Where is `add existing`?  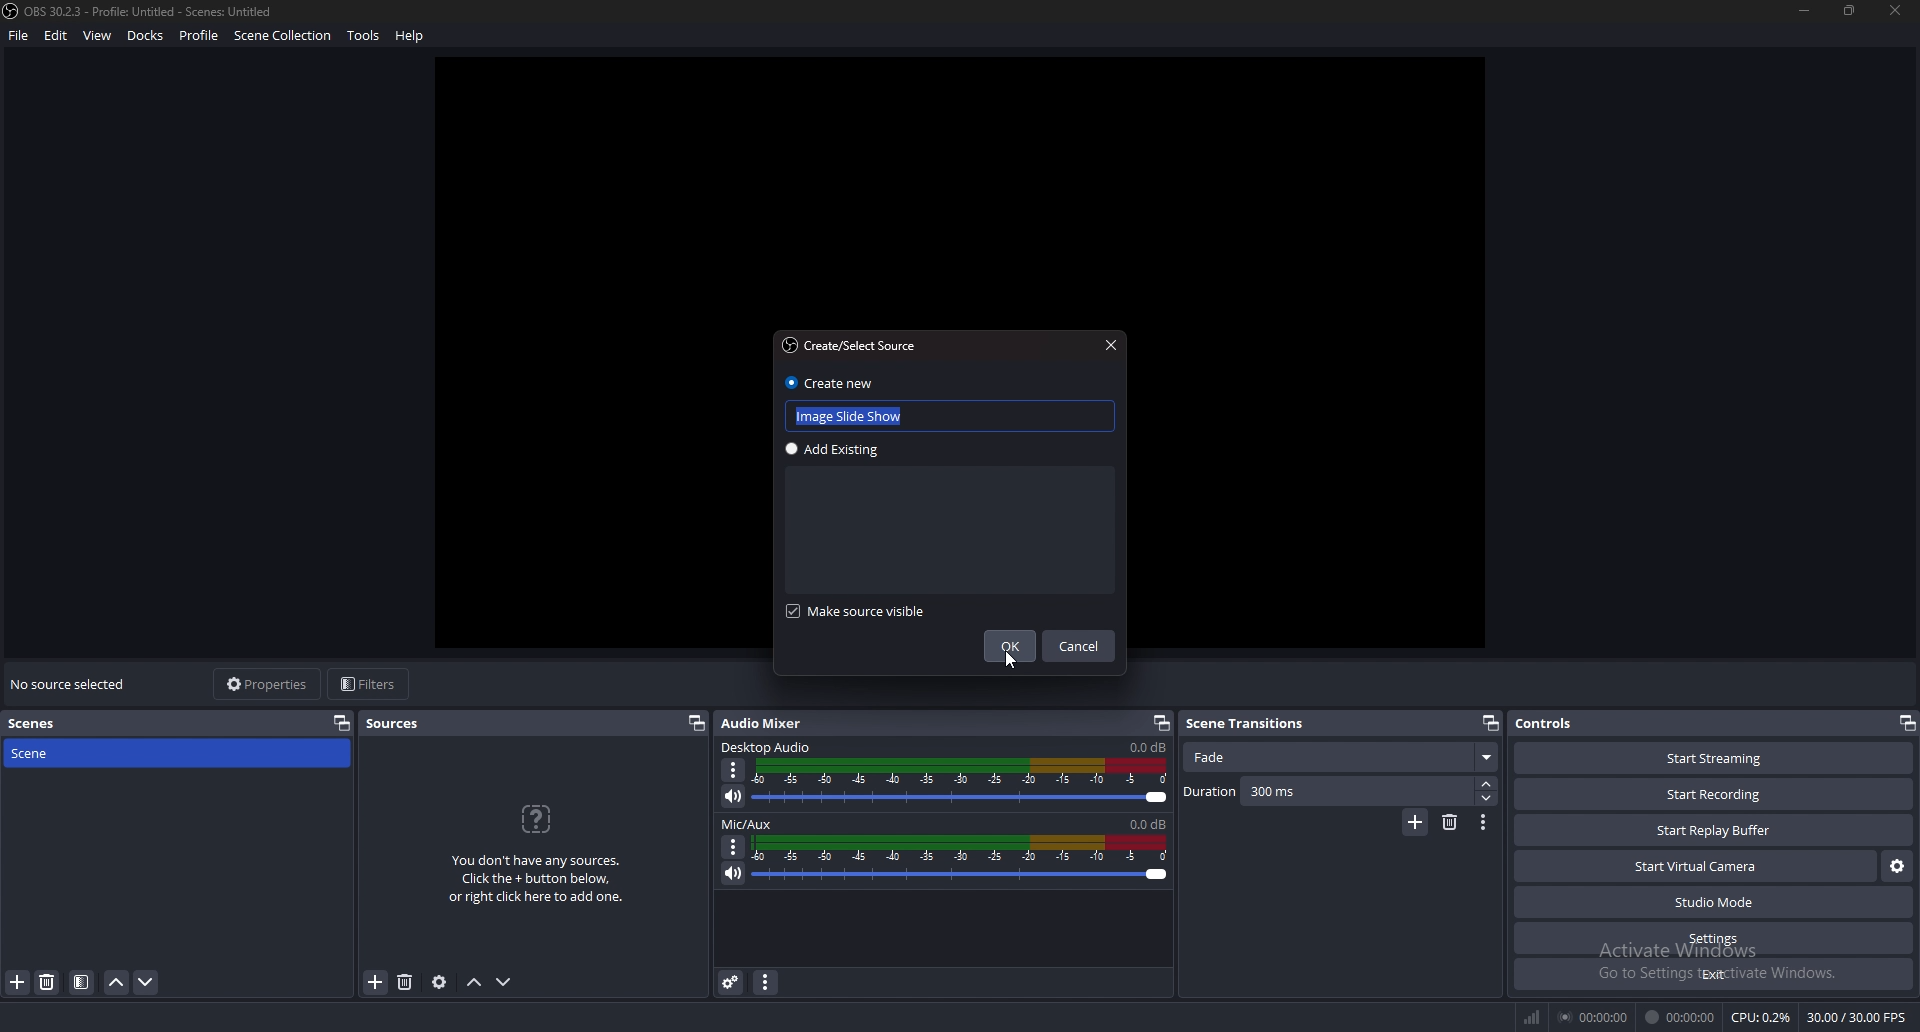
add existing is located at coordinates (839, 449).